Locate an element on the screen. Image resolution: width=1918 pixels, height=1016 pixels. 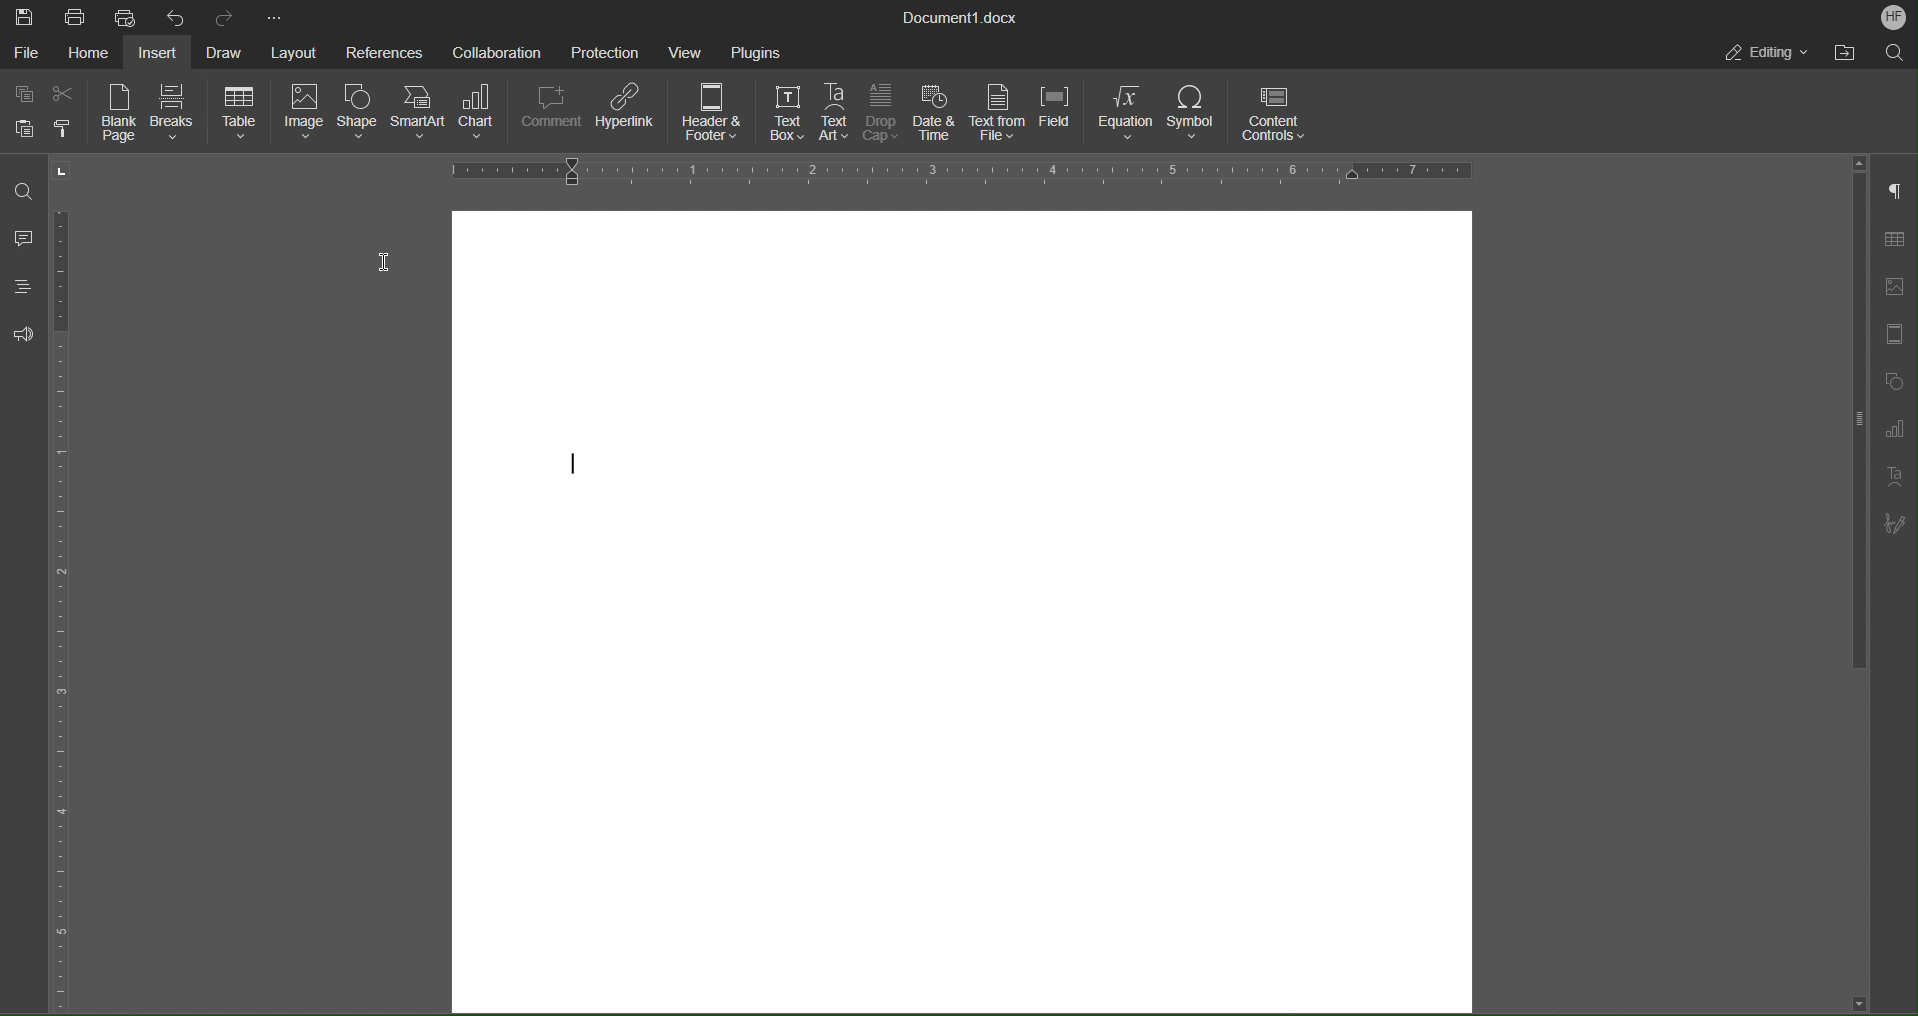
Graphs is located at coordinates (1893, 430).